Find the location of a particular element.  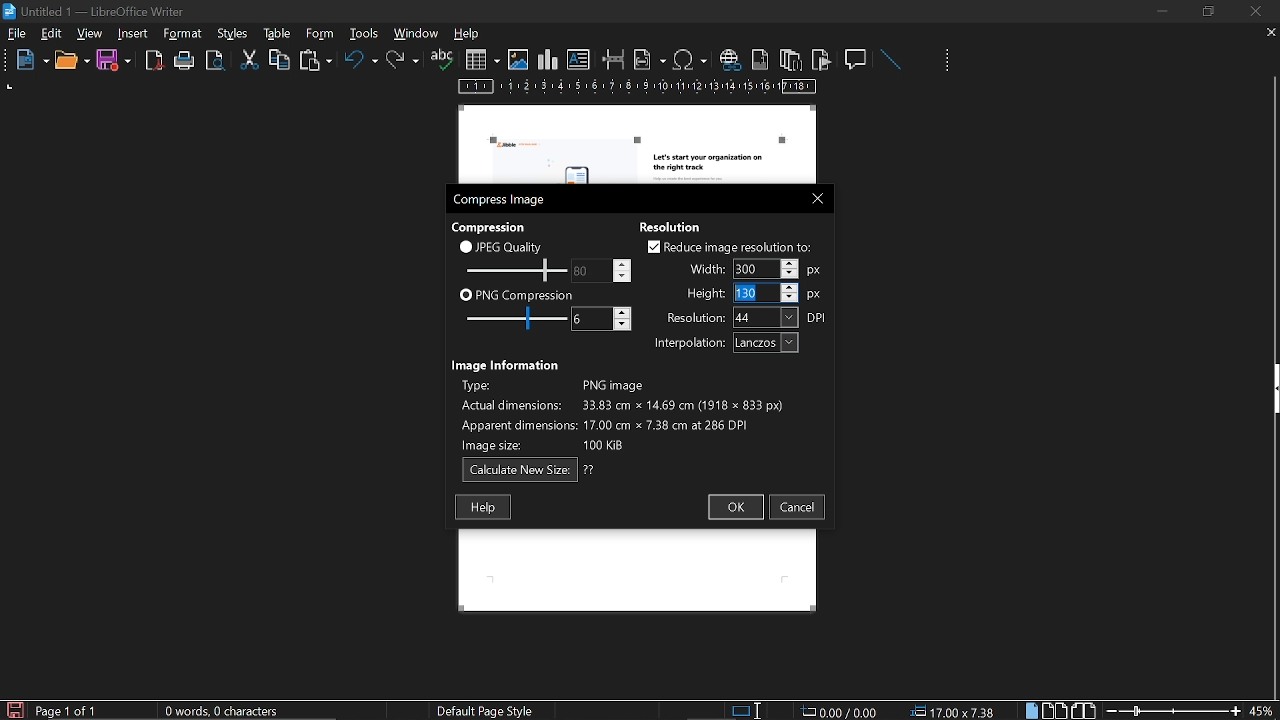

jpeg quality is located at coordinates (502, 246).